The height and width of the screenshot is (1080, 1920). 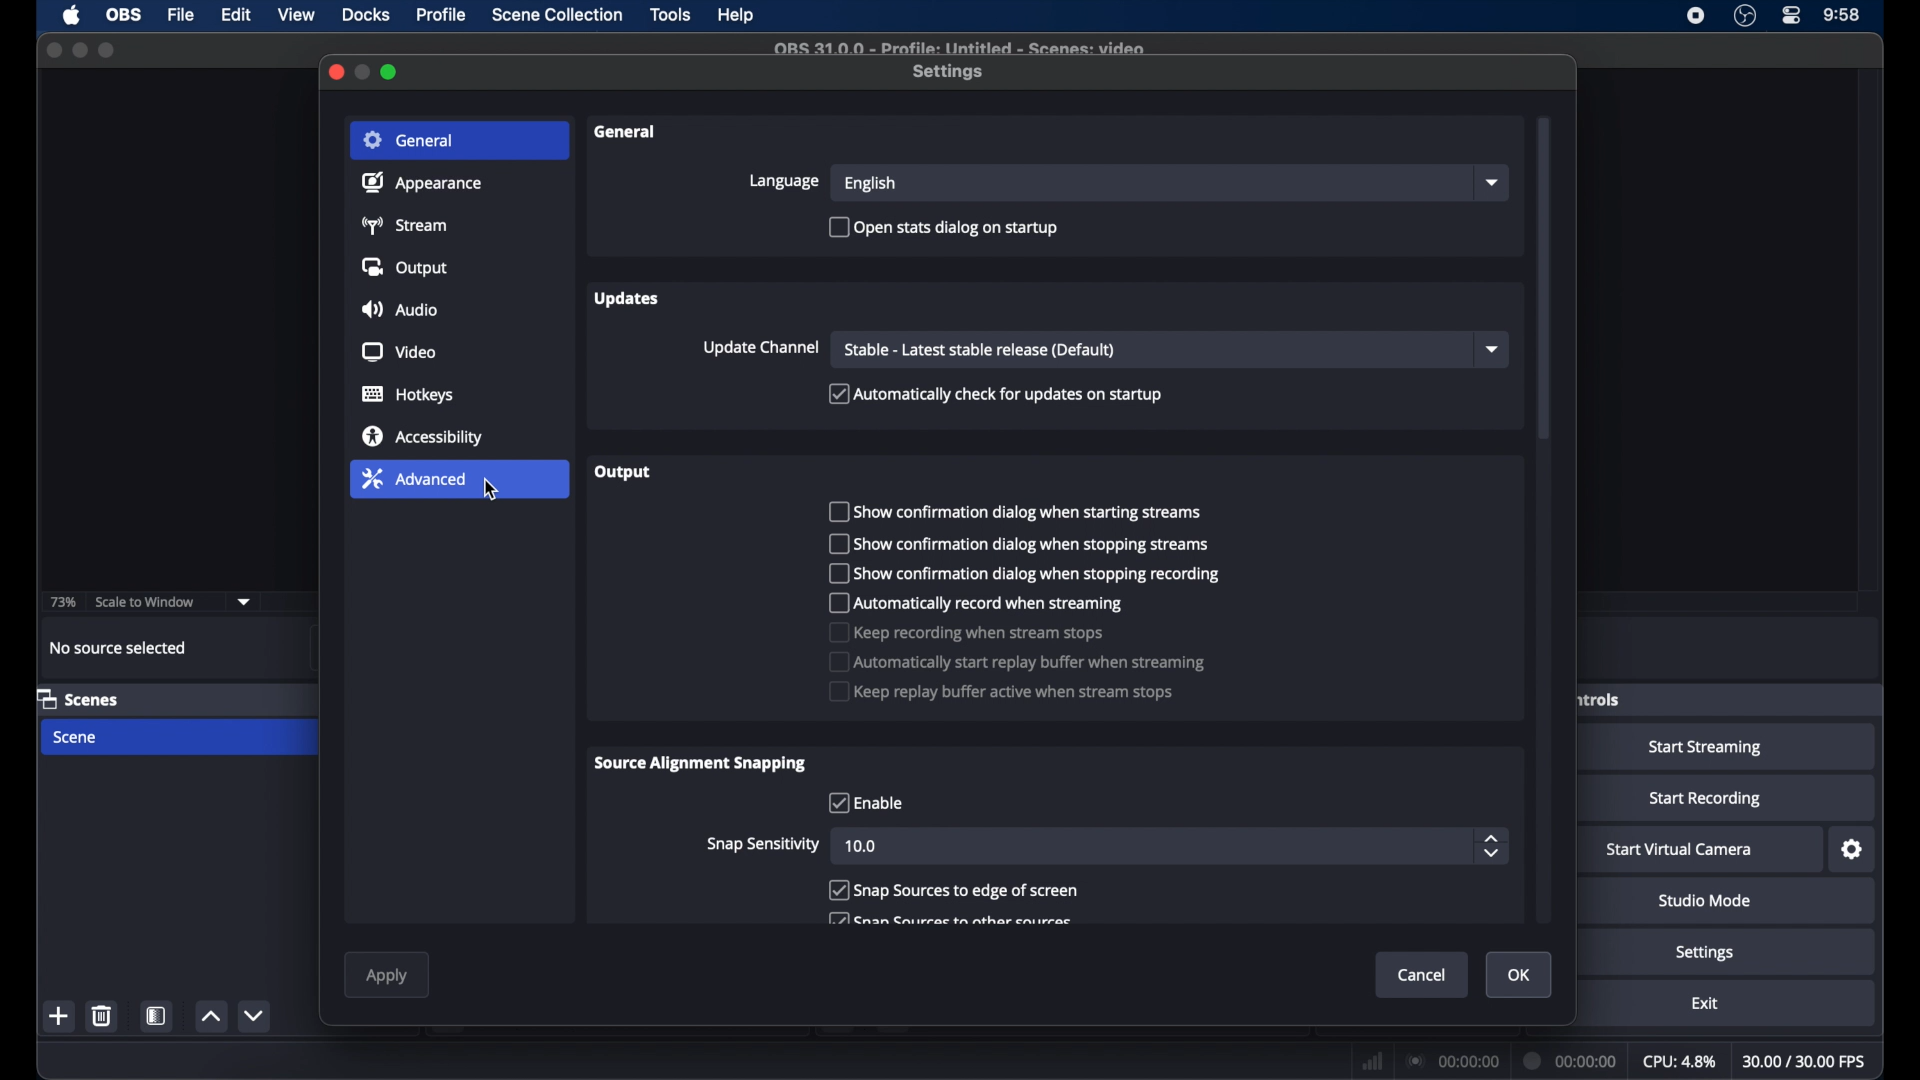 I want to click on tools, so click(x=672, y=16).